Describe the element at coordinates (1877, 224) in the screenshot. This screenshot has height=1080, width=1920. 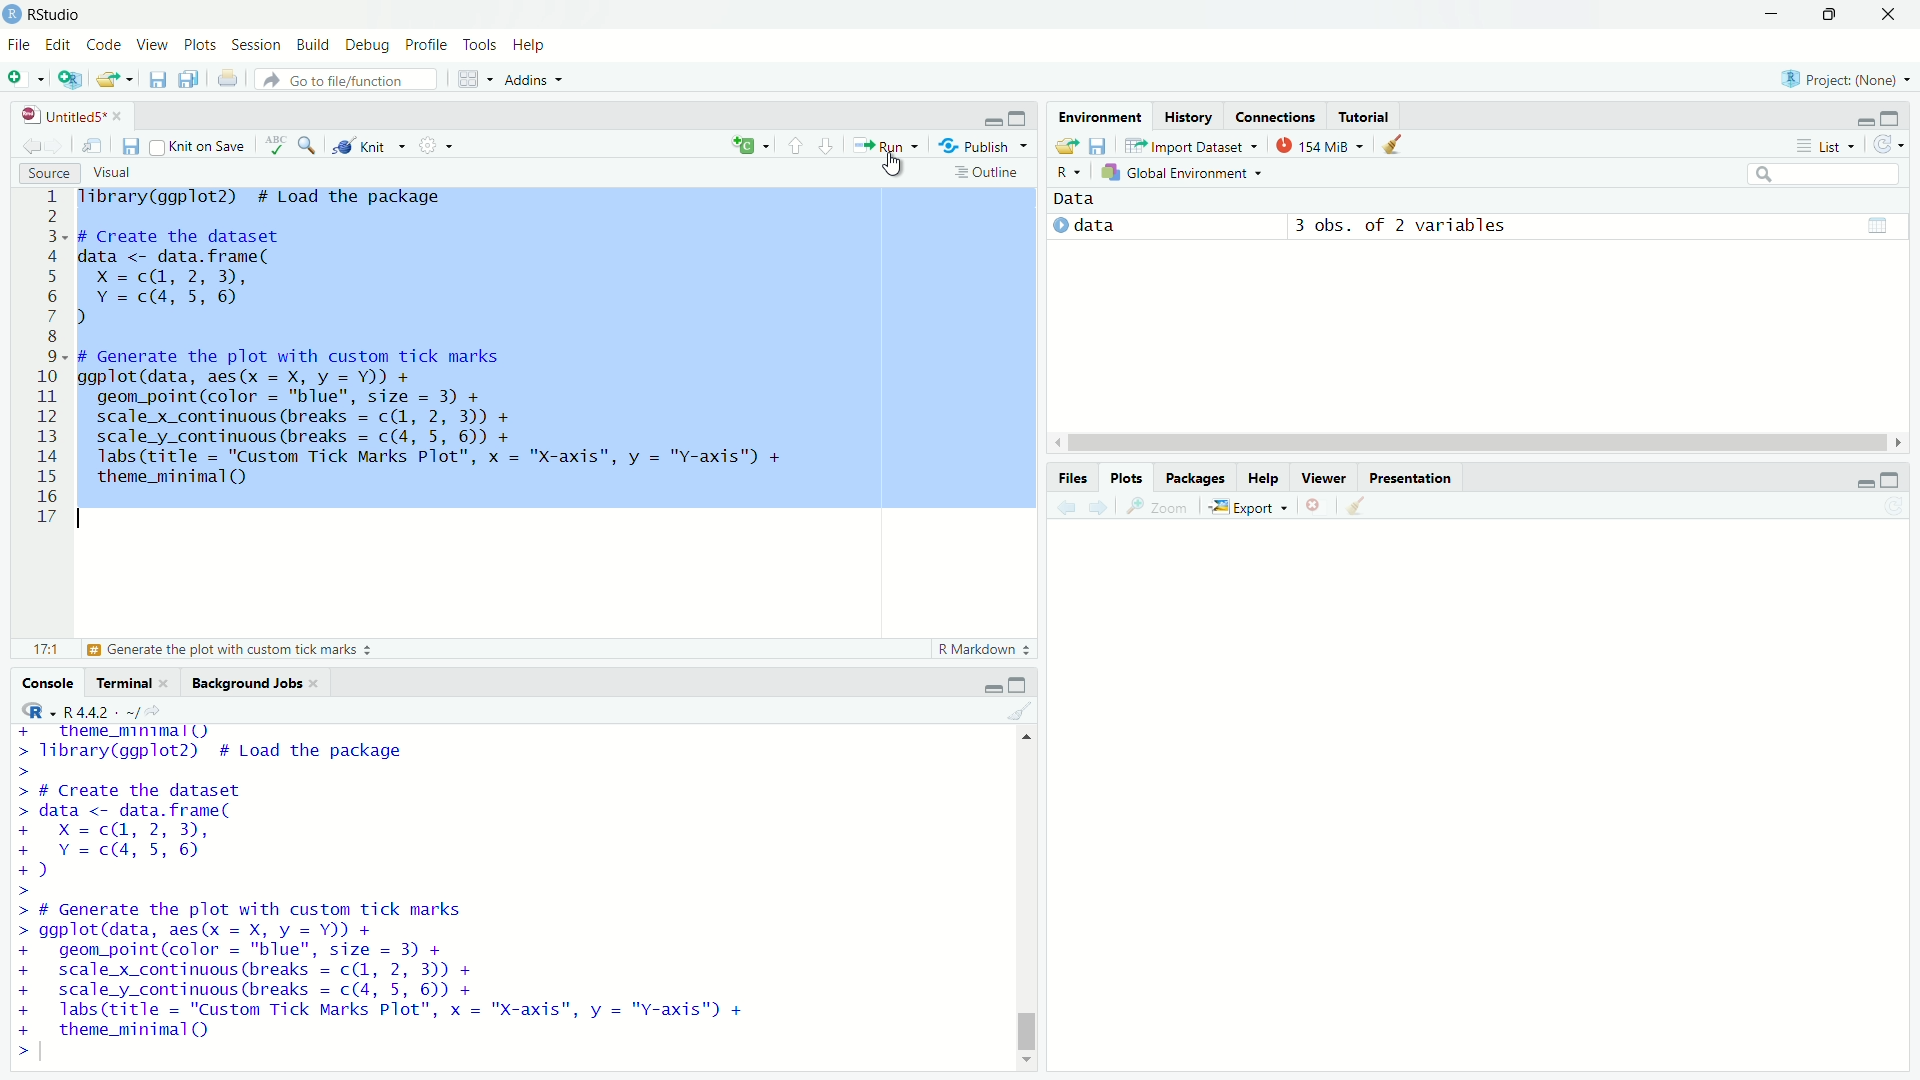
I see `table` at that location.